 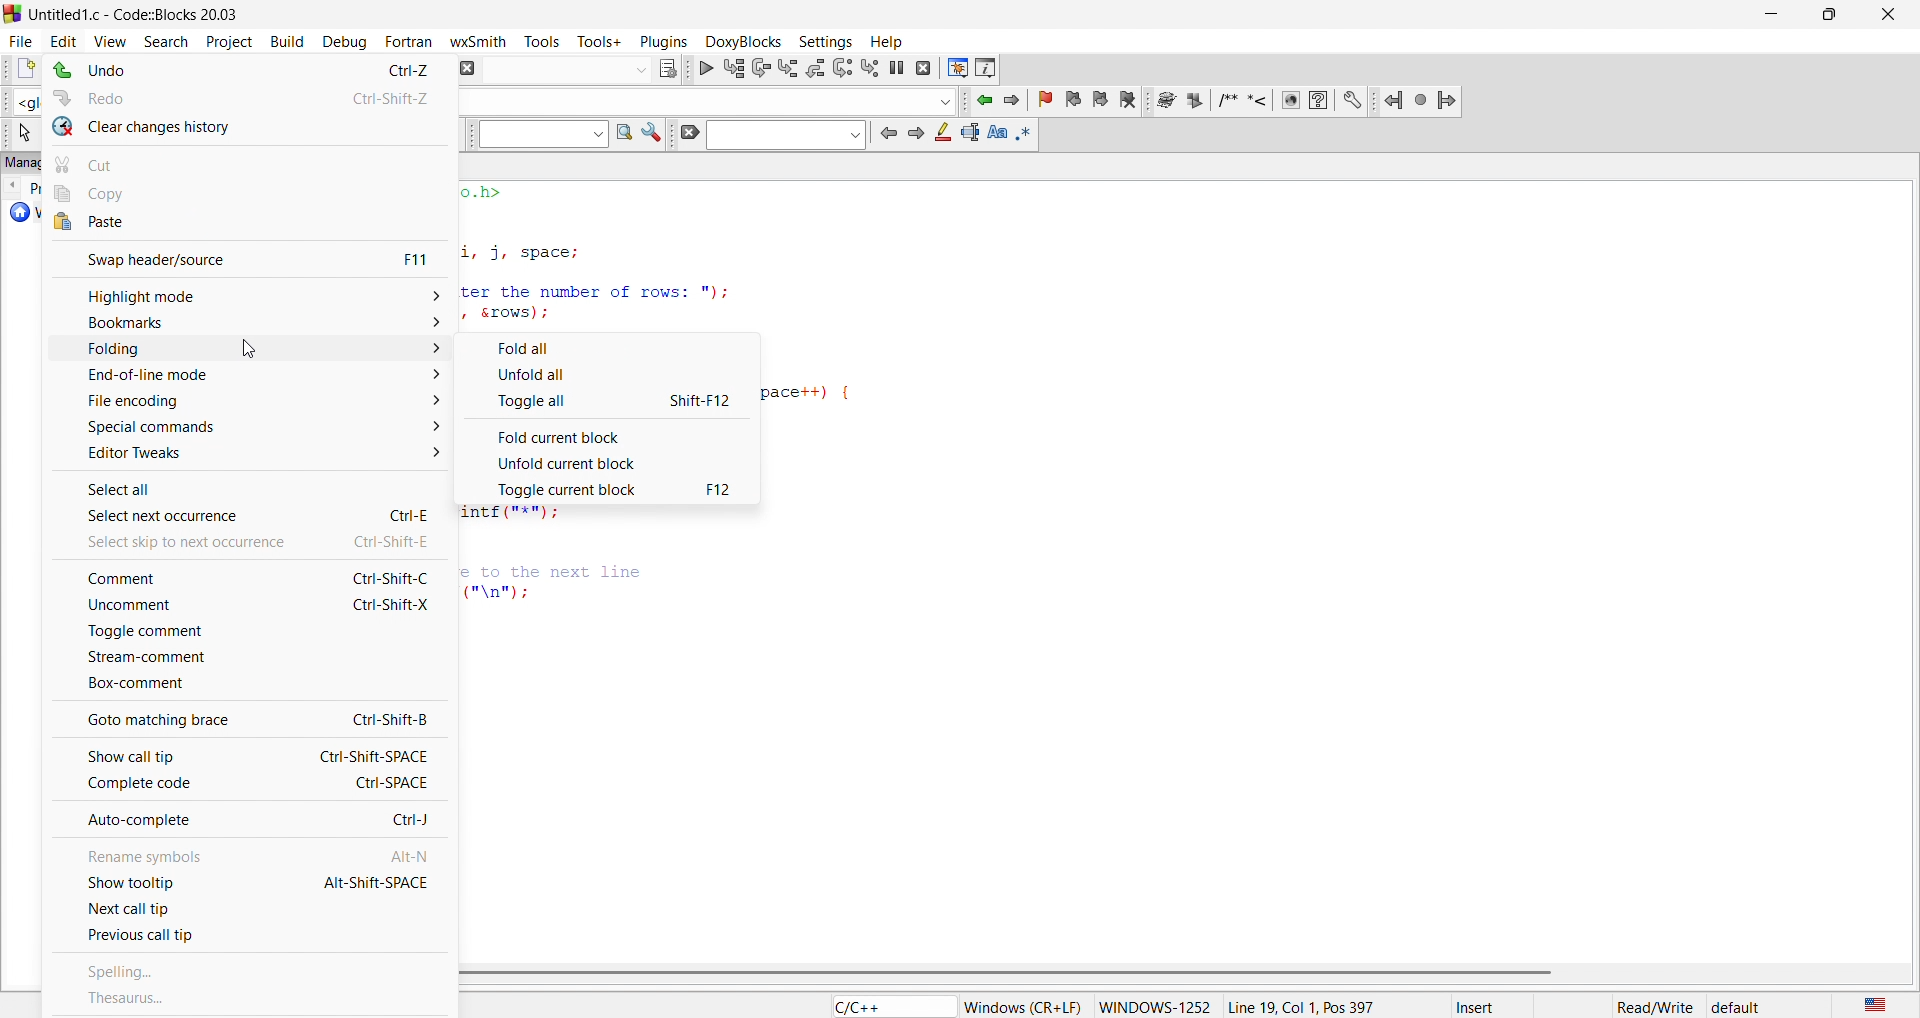 What do you see at coordinates (759, 70) in the screenshot?
I see `next line` at bounding box center [759, 70].